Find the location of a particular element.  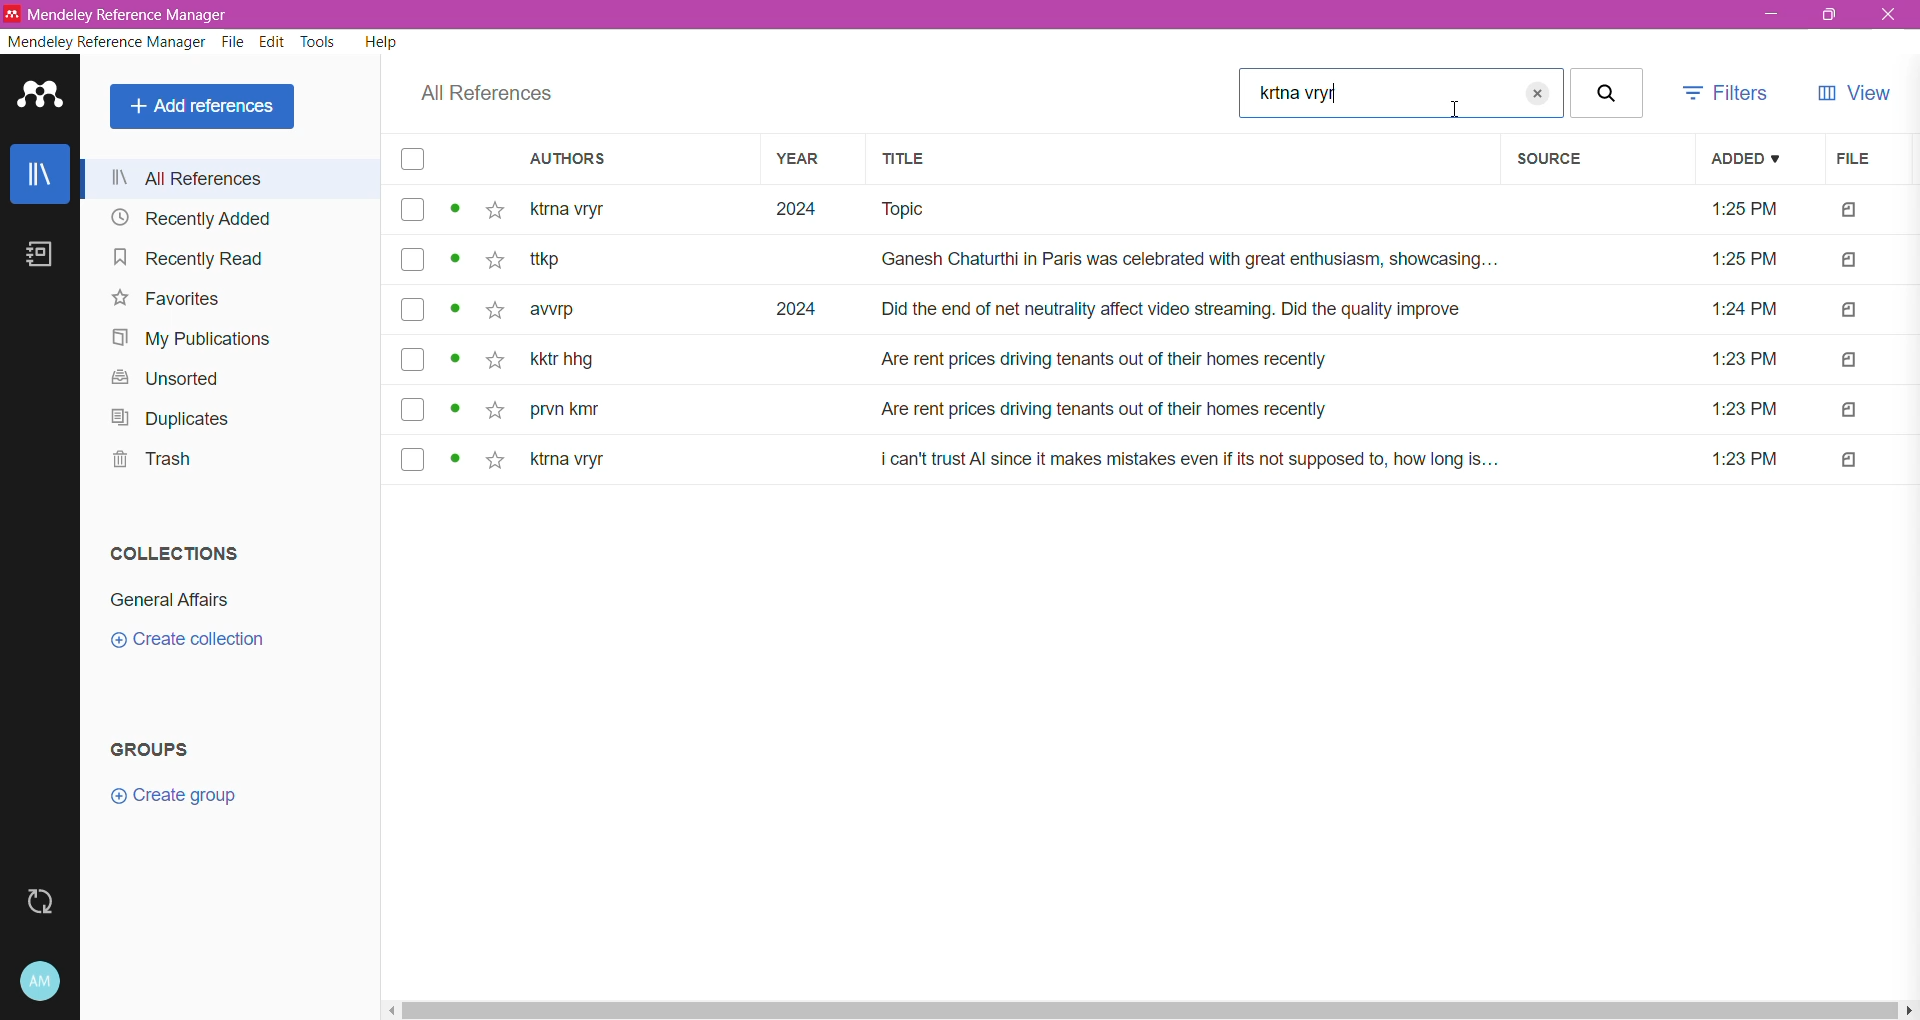

click here to add to favourites is located at coordinates (494, 312).